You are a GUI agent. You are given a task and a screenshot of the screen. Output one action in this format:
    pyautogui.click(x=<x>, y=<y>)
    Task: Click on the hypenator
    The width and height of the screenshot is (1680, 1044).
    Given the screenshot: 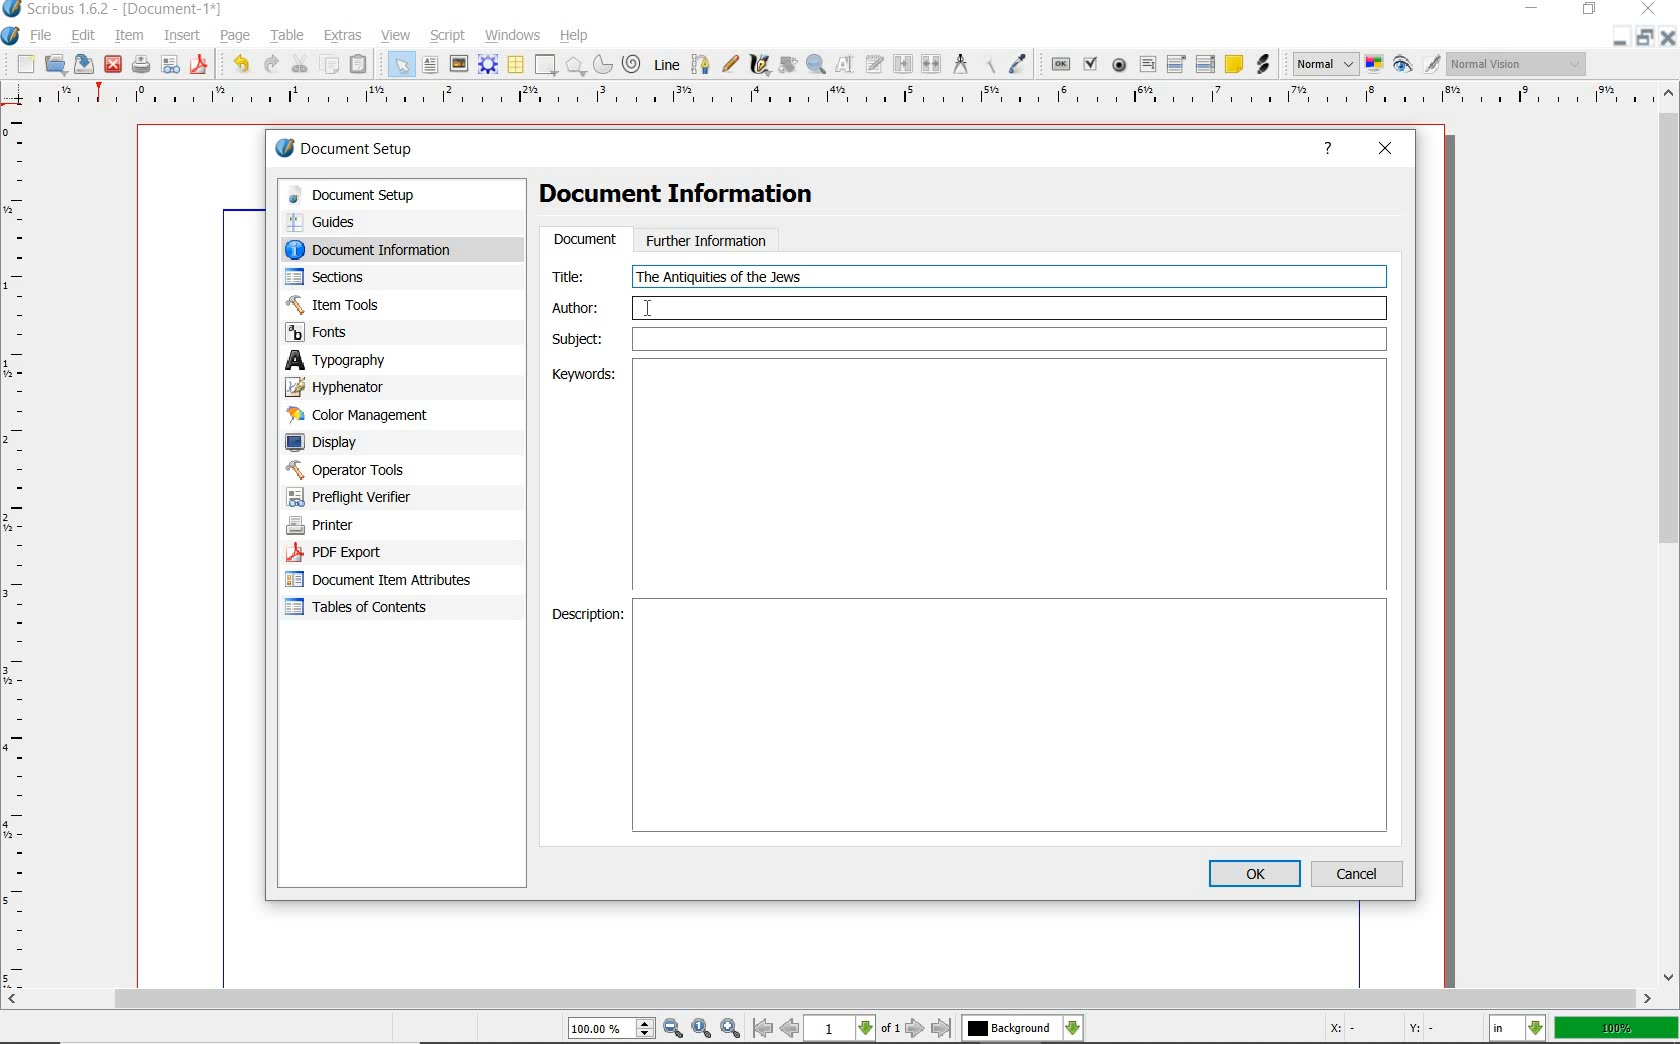 What is the action you would take?
    pyautogui.click(x=350, y=387)
    